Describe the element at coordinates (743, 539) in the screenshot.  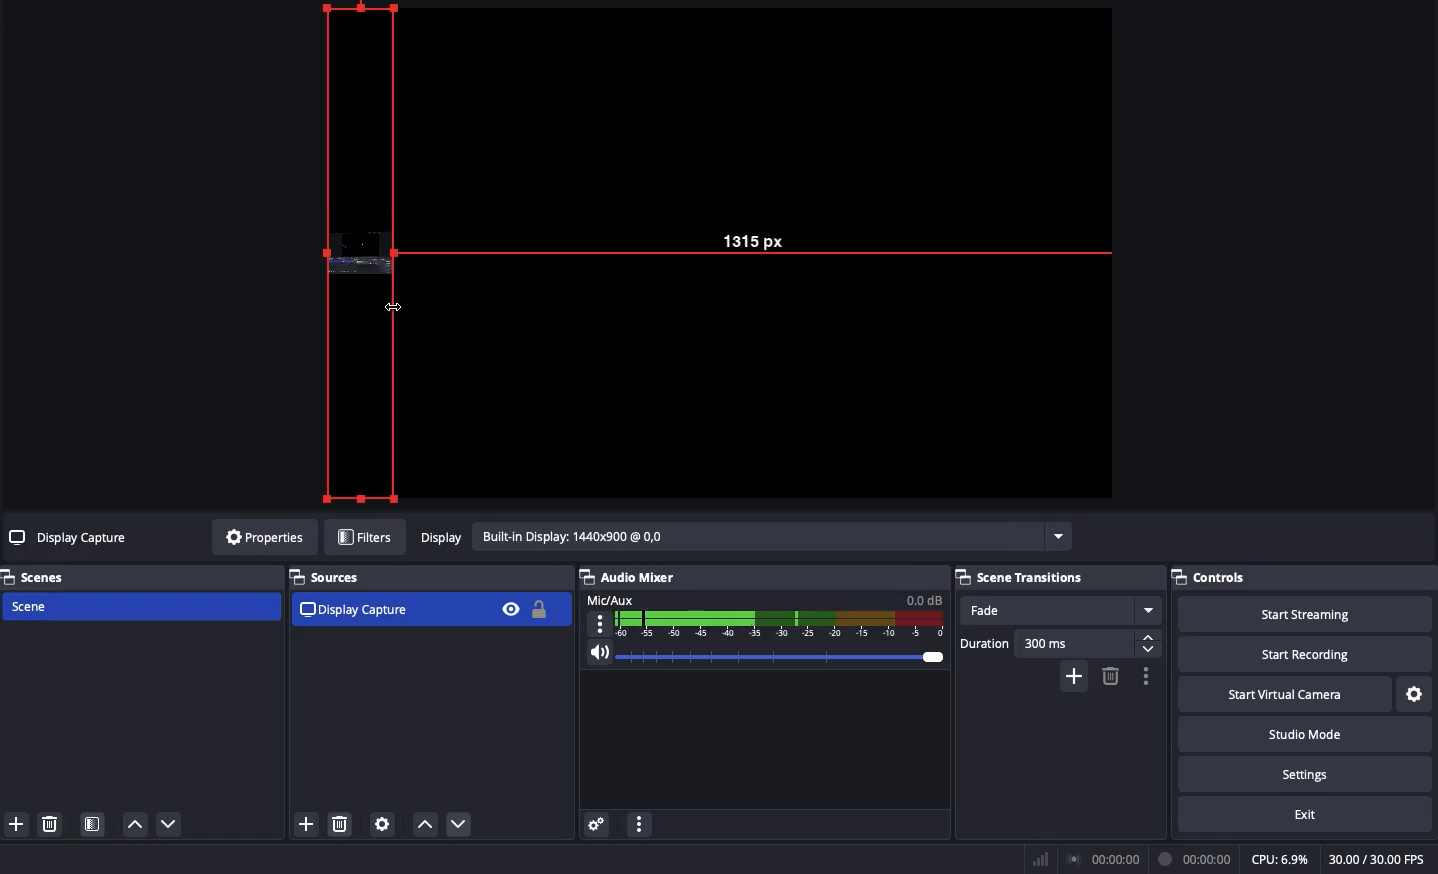
I see `Display` at that location.